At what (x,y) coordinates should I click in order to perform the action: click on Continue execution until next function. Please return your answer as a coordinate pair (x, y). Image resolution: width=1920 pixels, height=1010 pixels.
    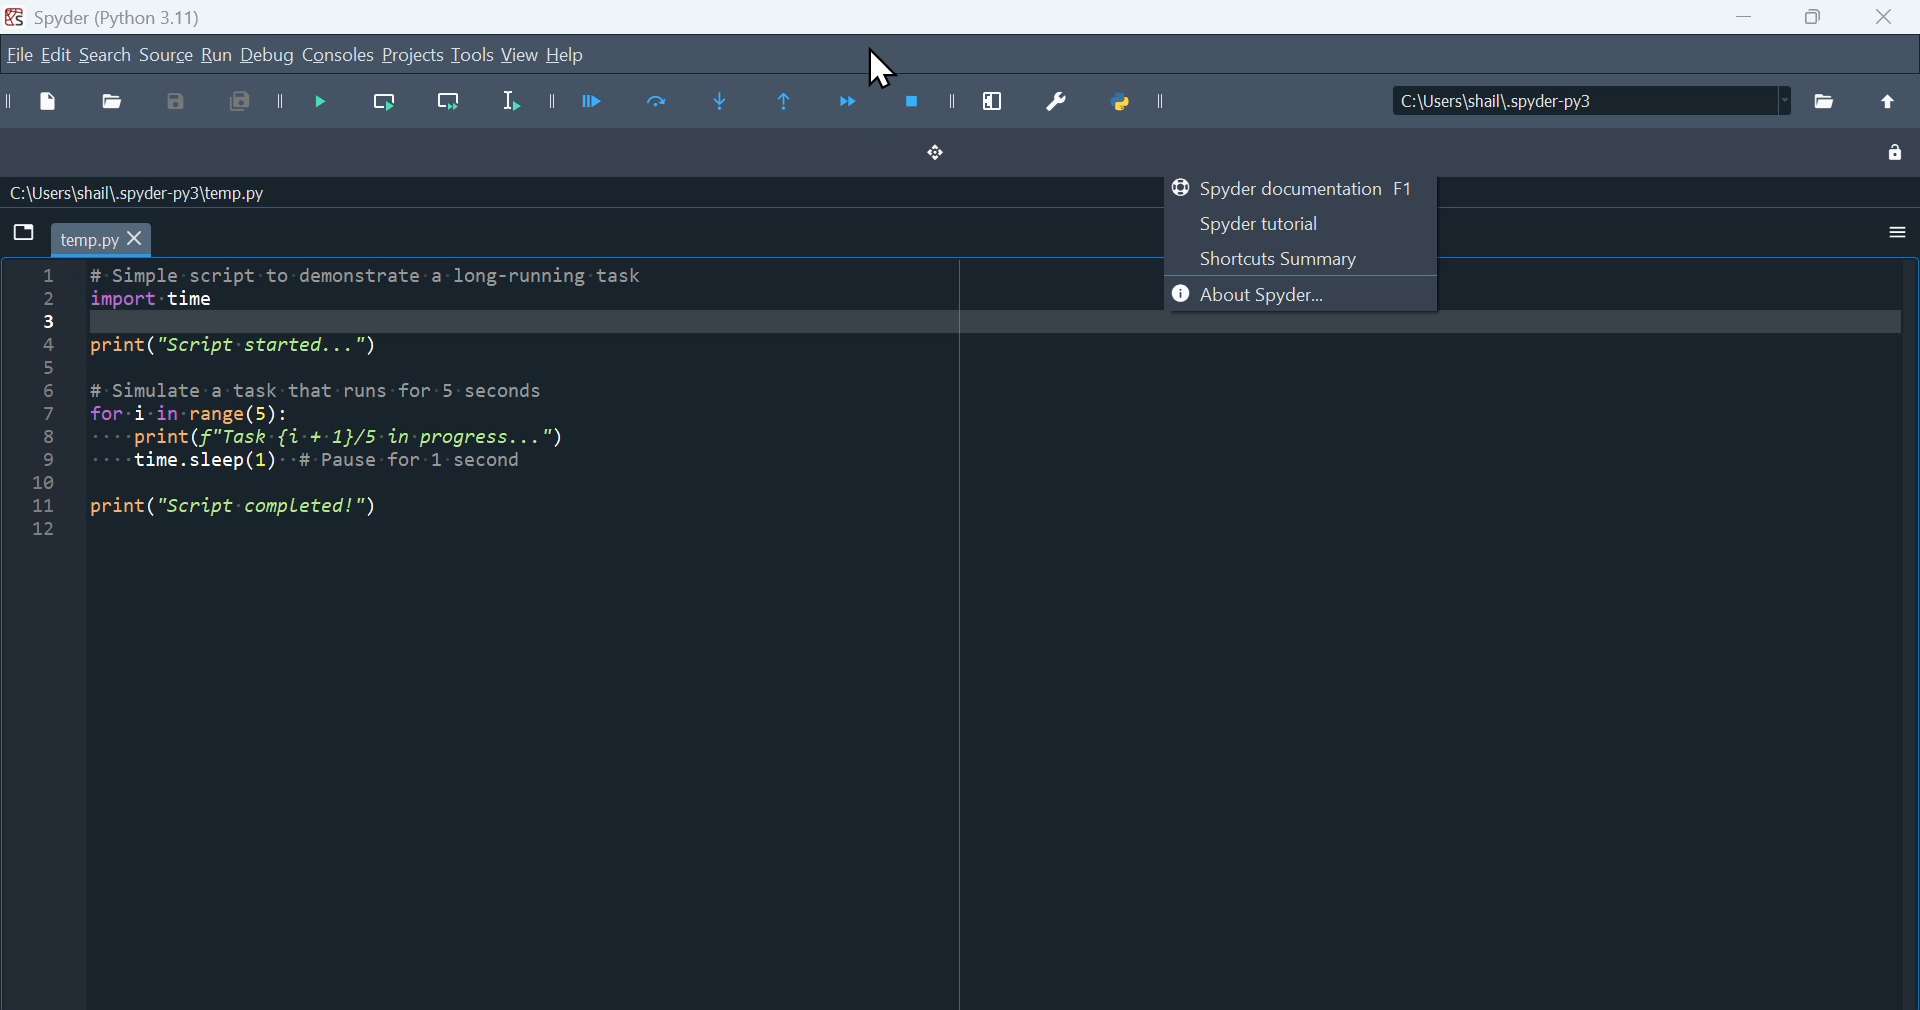
    Looking at the image, I should click on (852, 100).